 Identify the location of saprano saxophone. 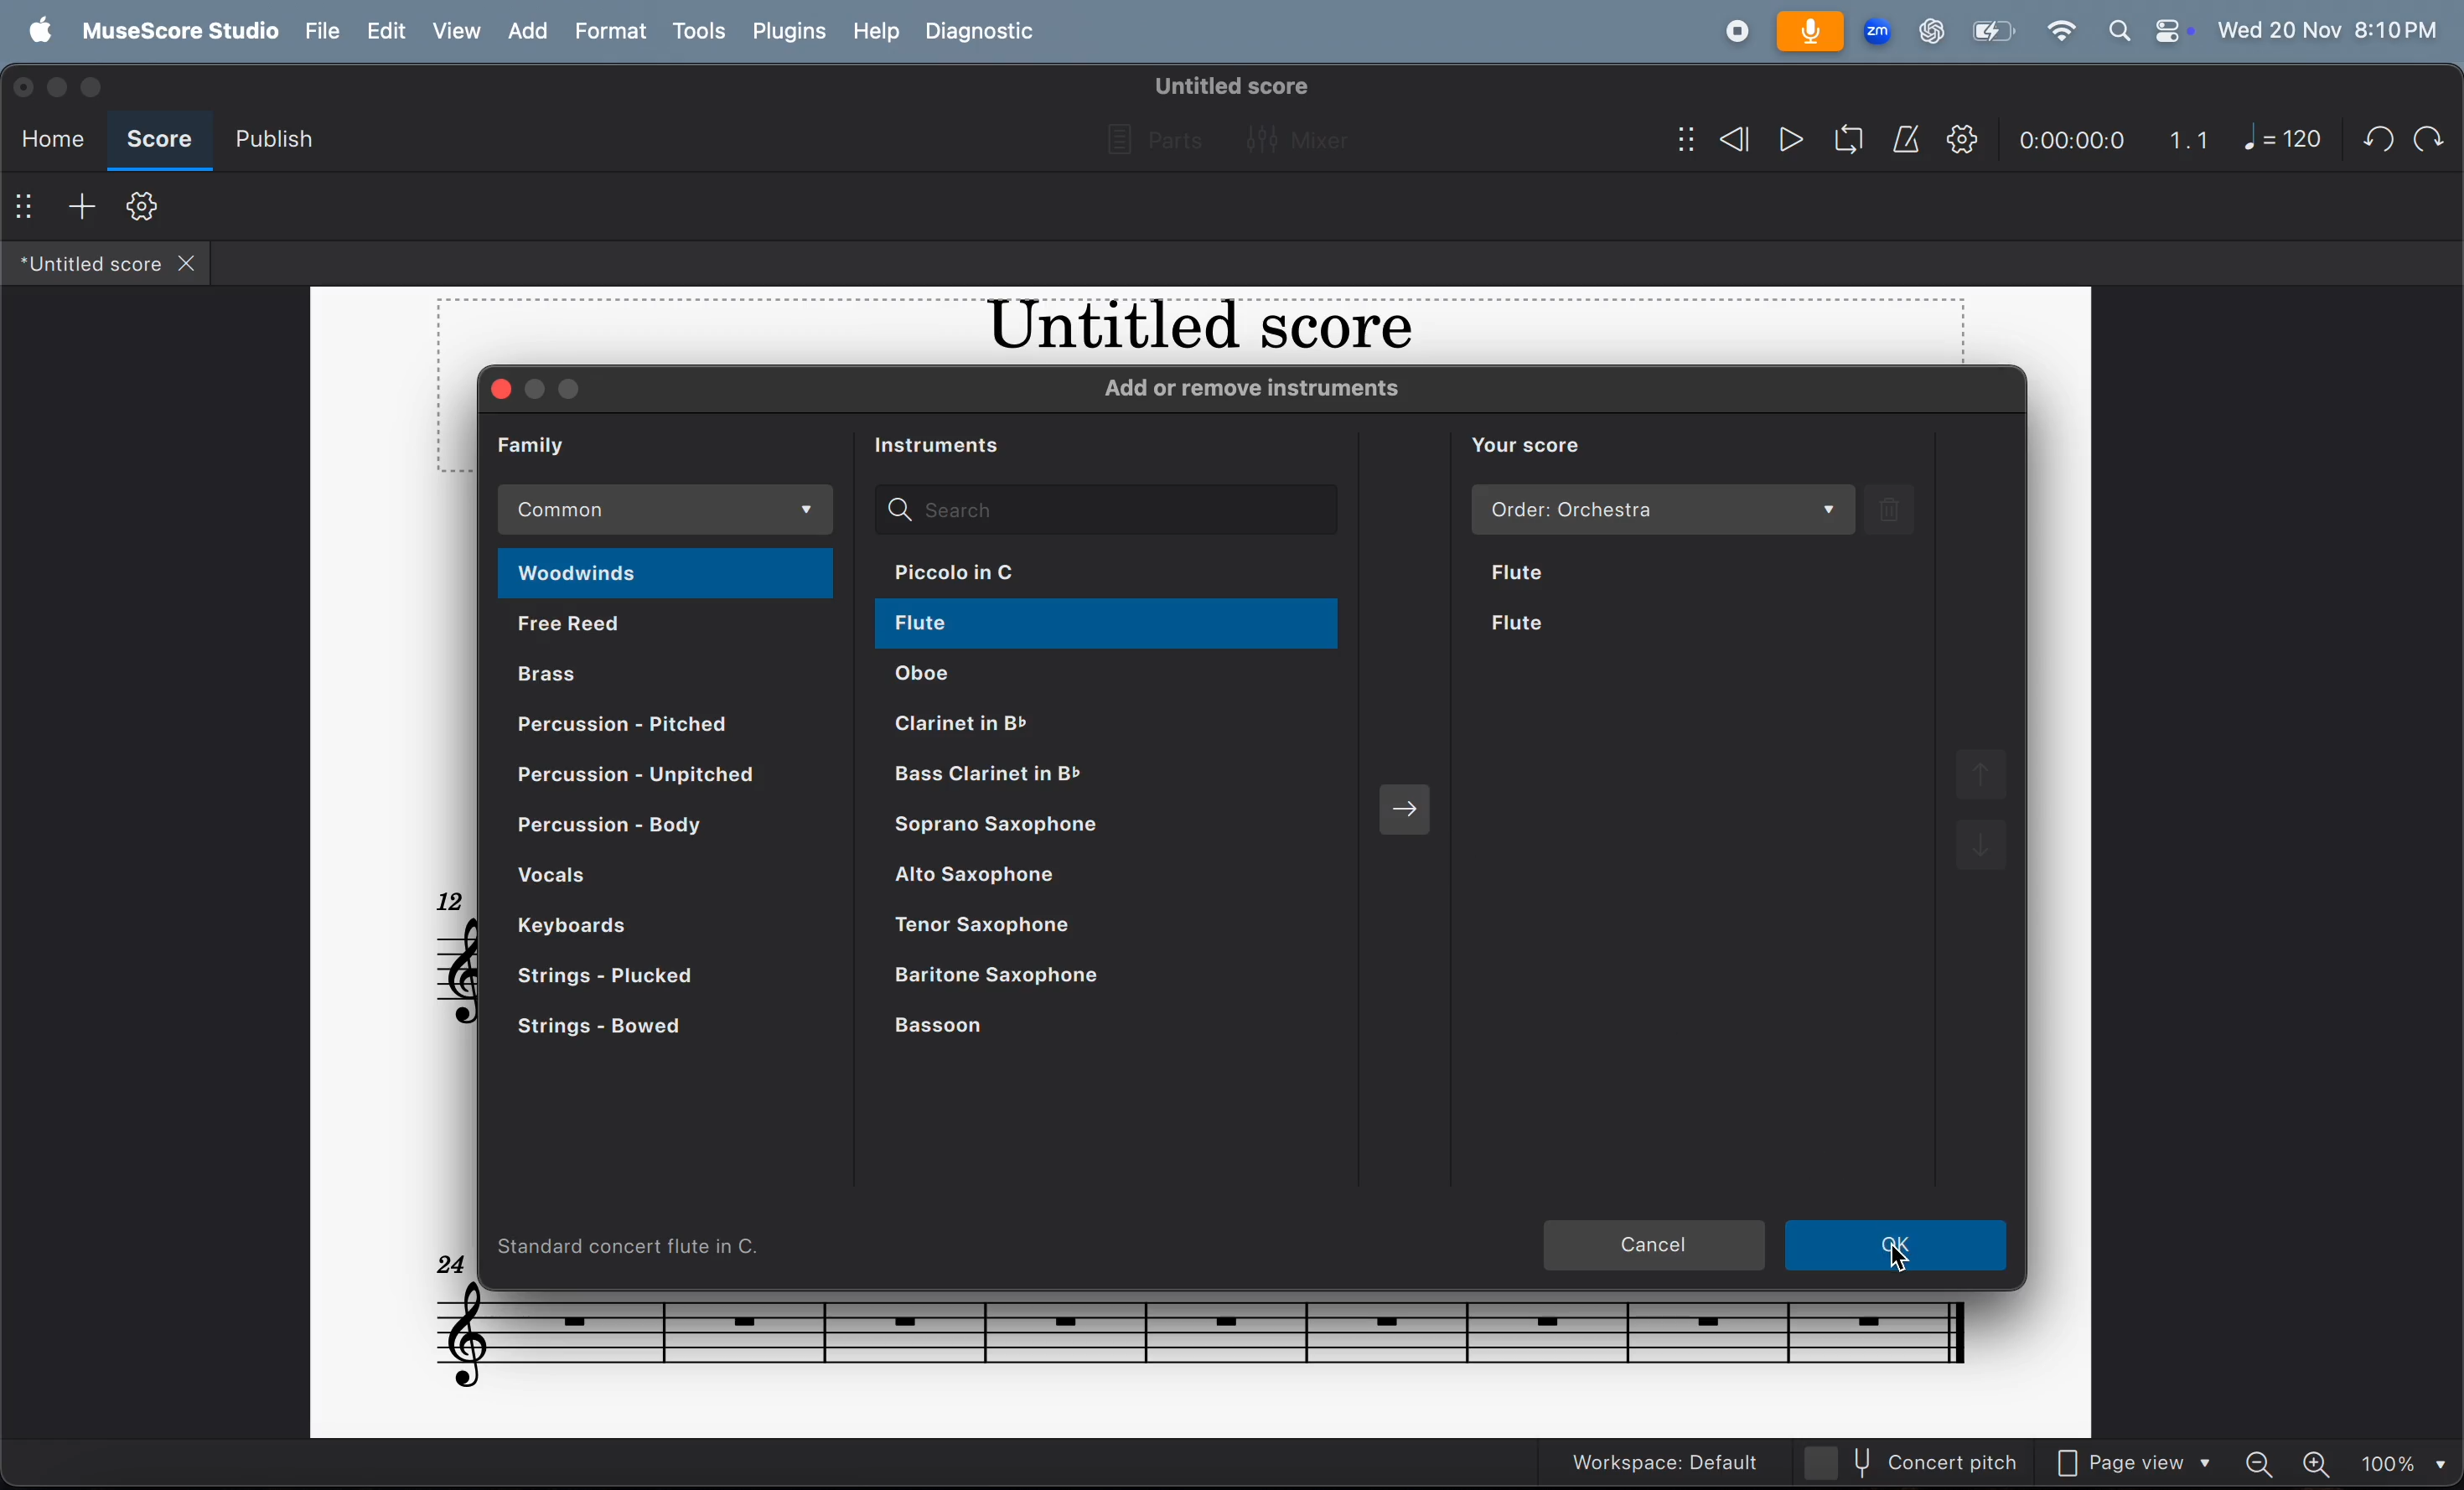
(1119, 829).